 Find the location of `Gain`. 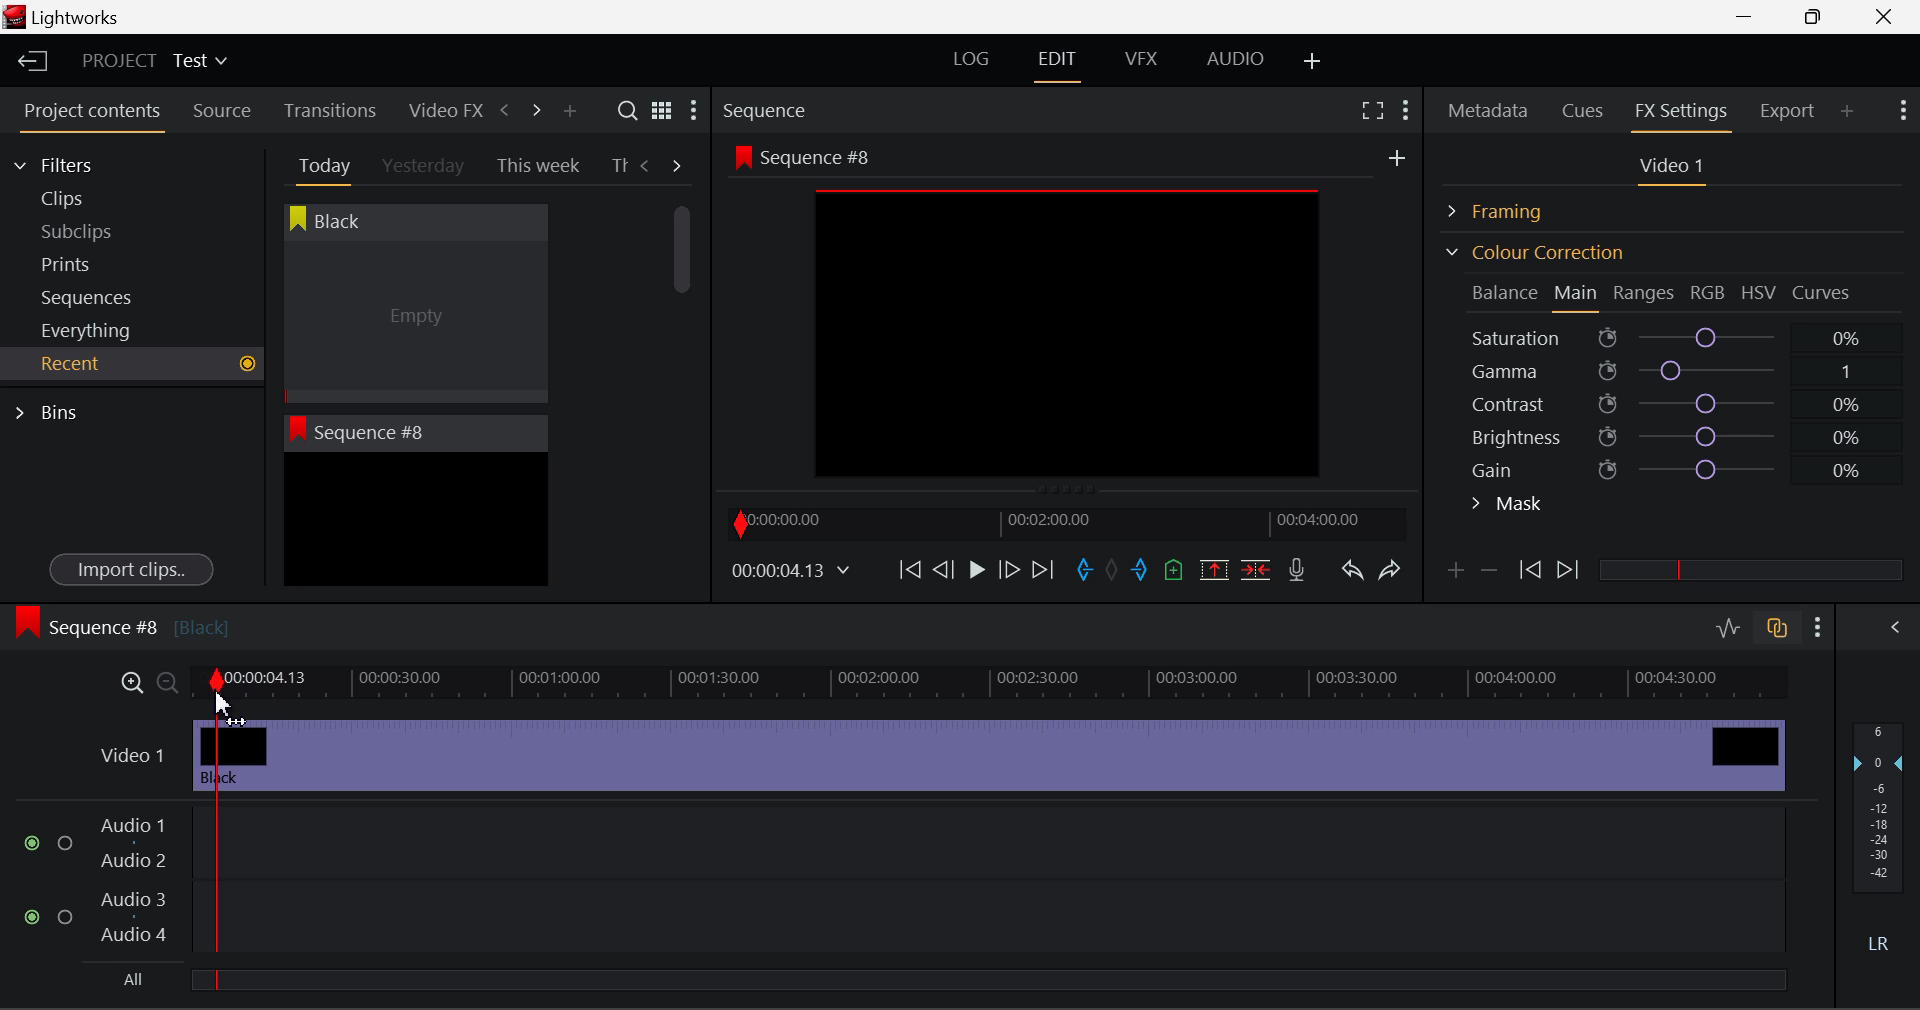

Gain is located at coordinates (1692, 466).